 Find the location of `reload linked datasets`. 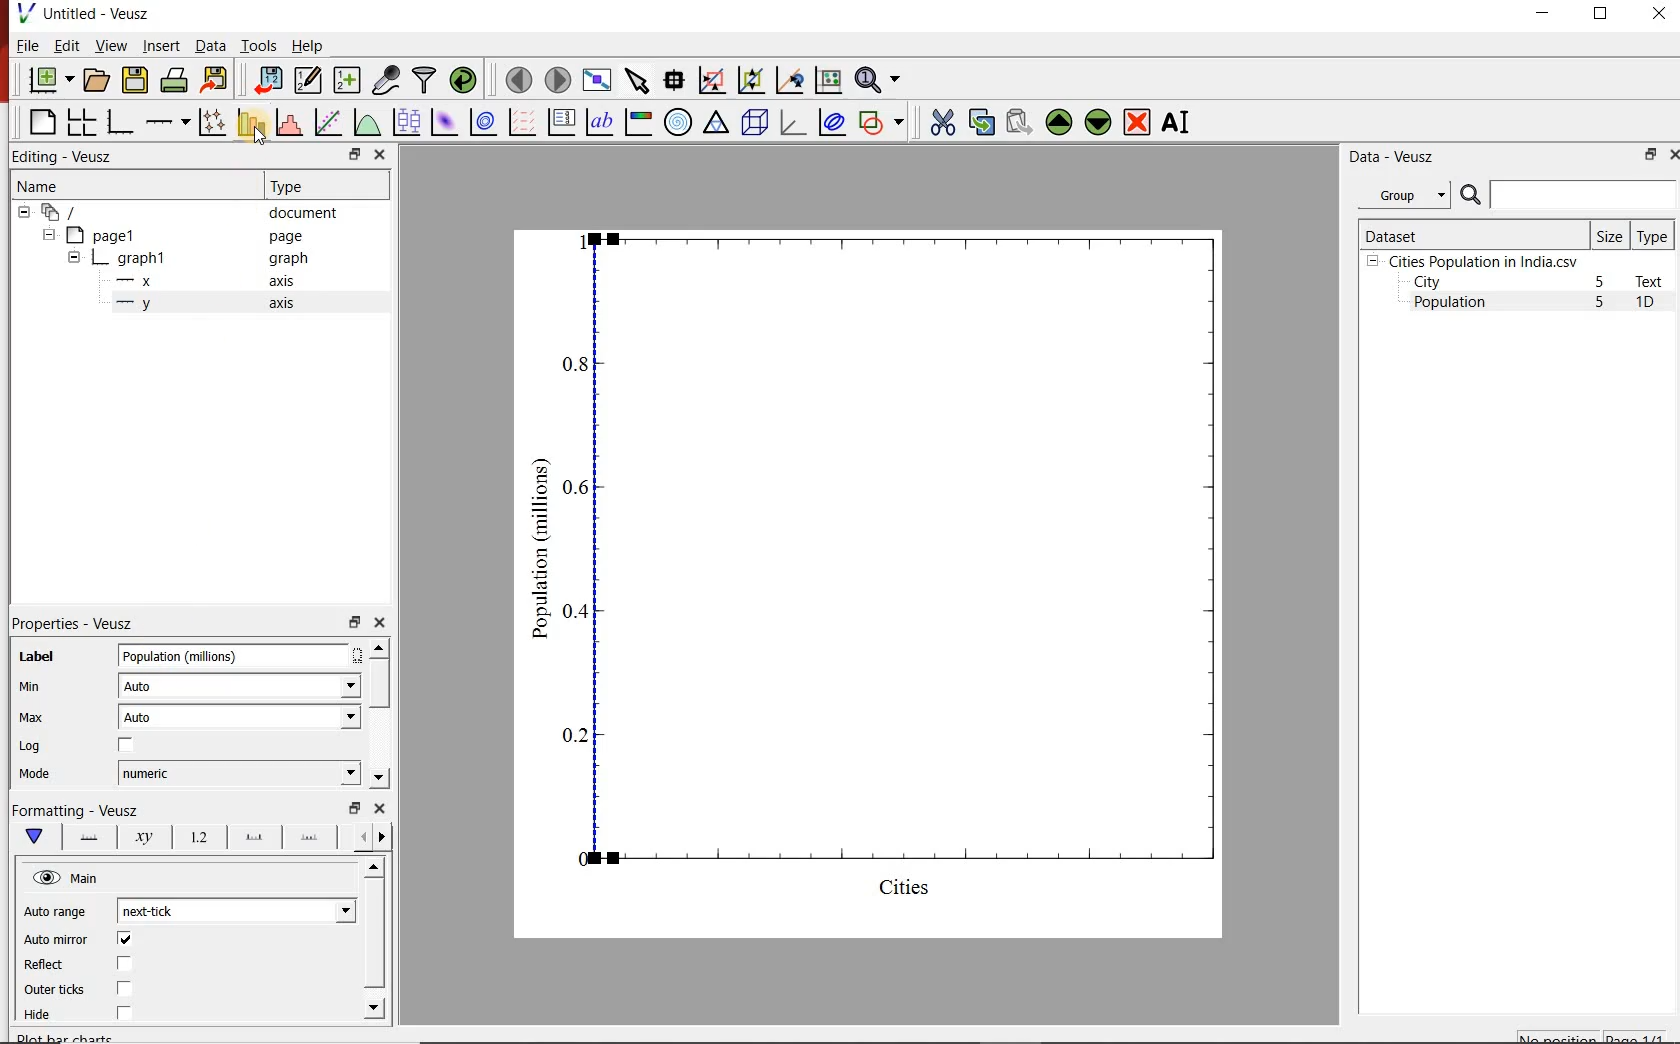

reload linked datasets is located at coordinates (462, 80).